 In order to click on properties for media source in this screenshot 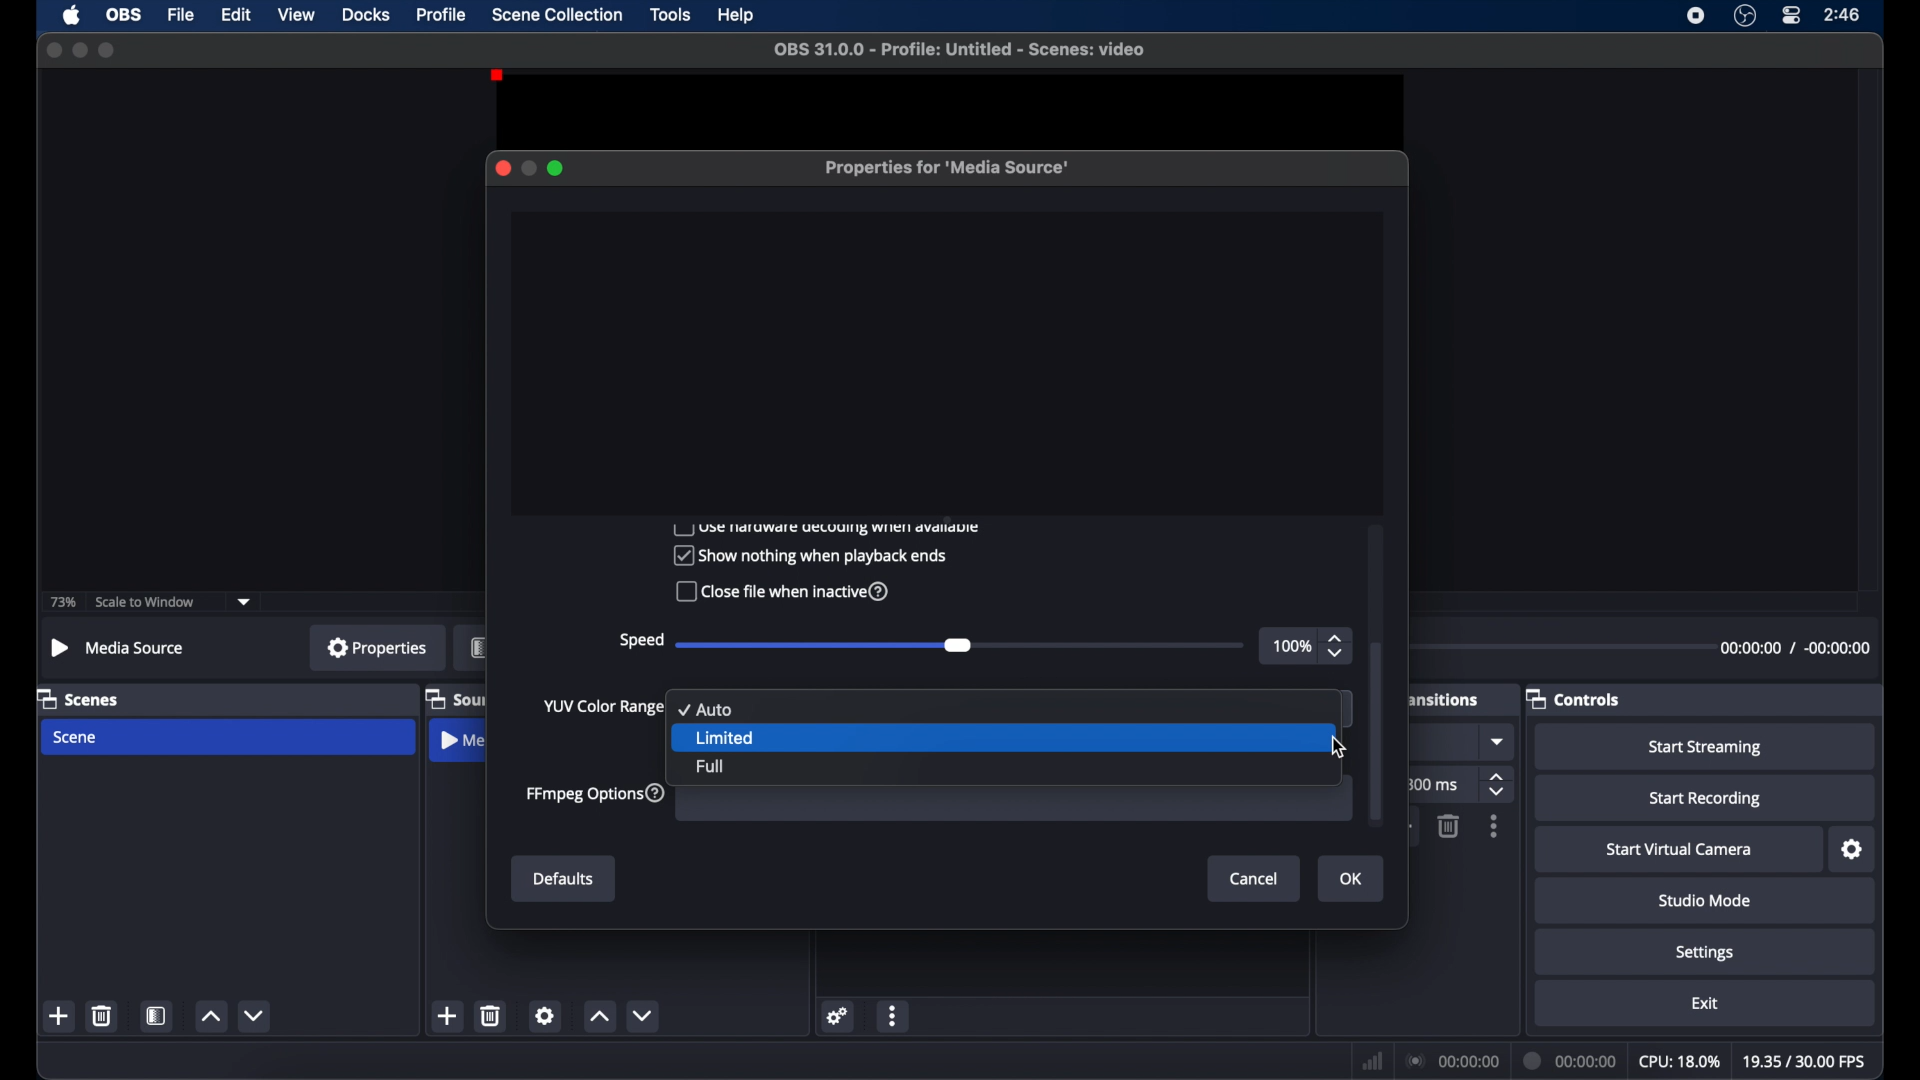, I will do `click(949, 169)`.